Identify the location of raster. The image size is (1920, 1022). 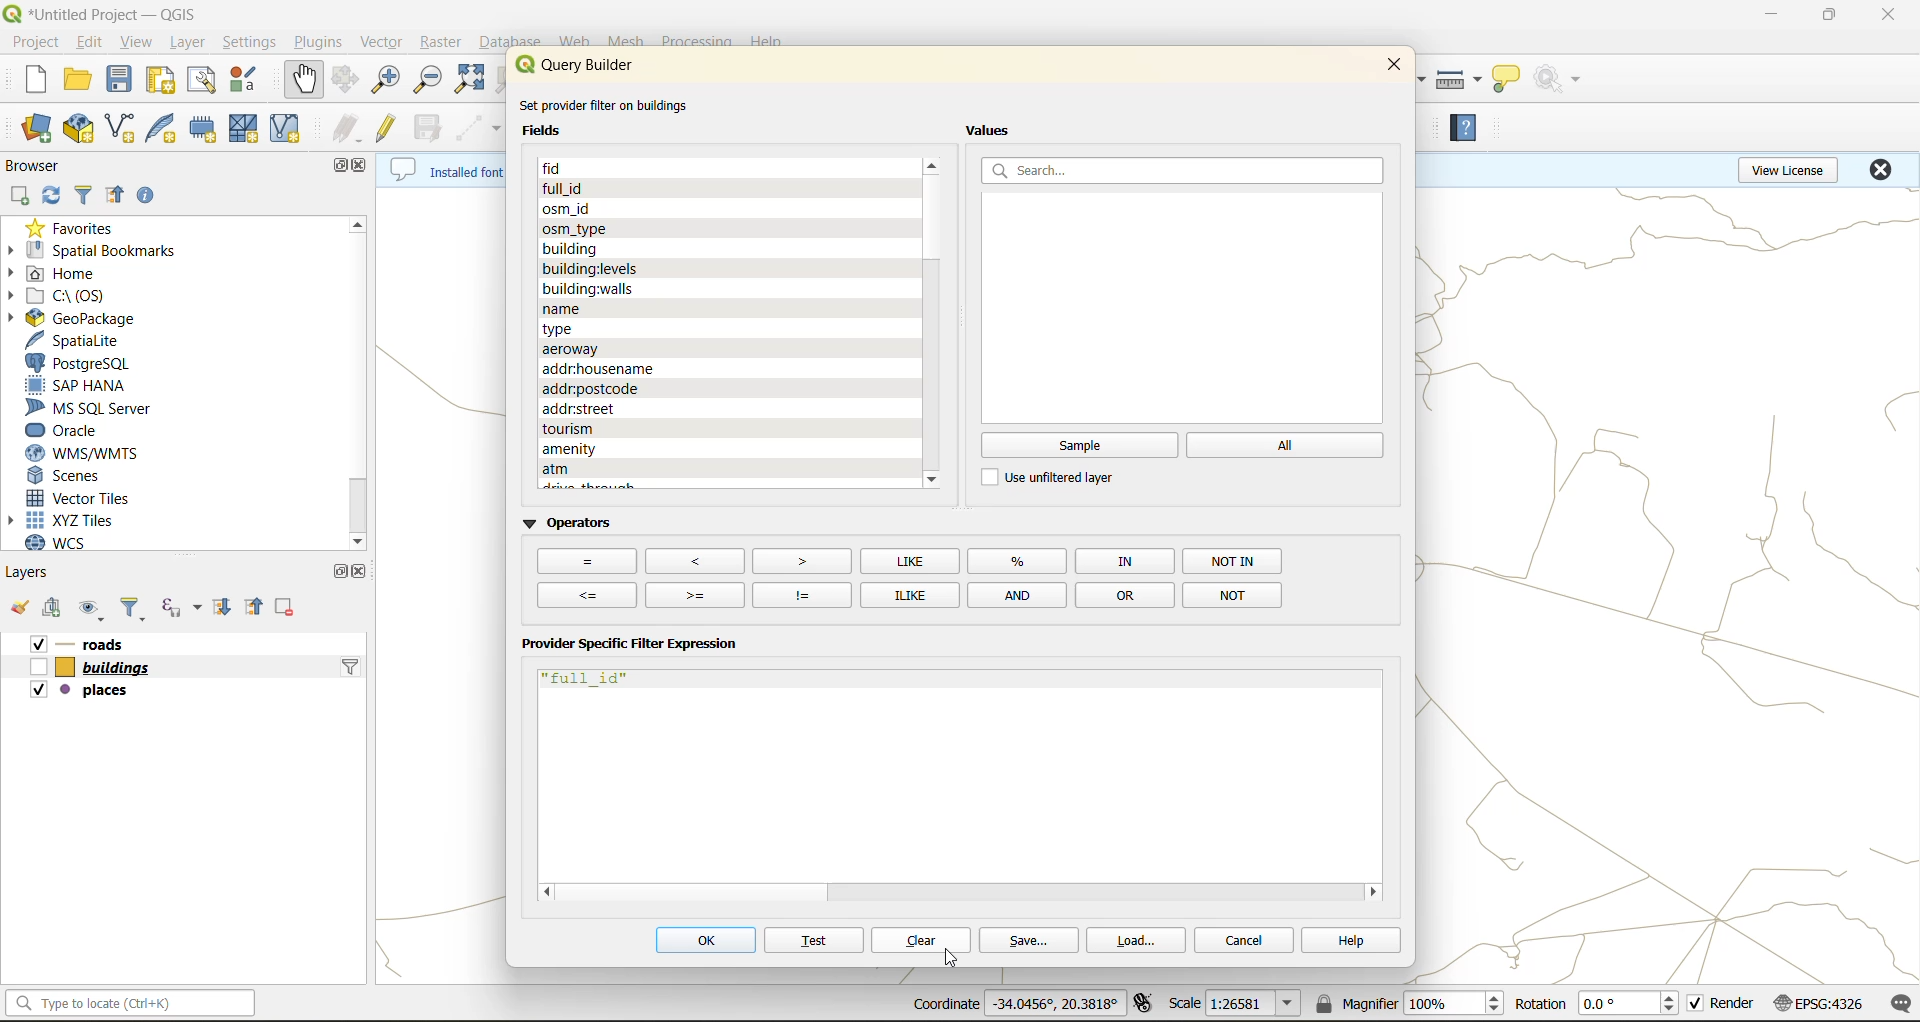
(436, 41).